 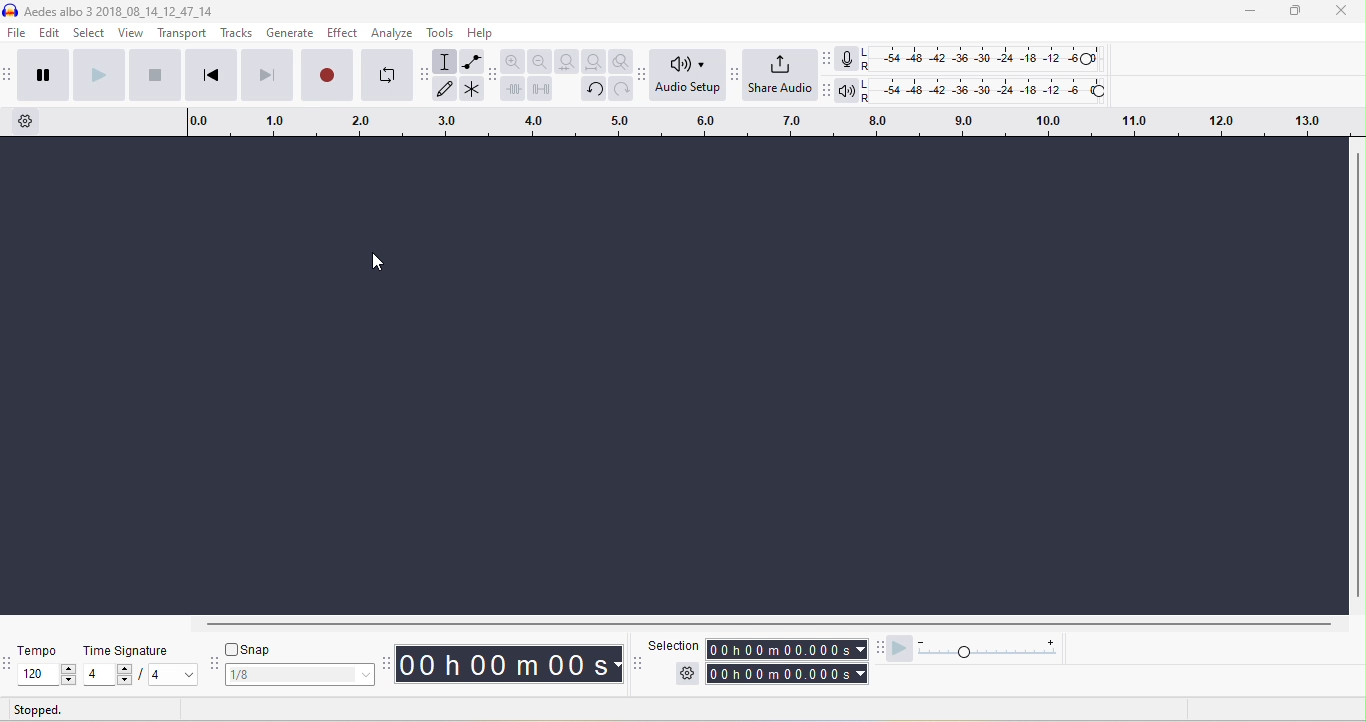 I want to click on audacity snapping toolbar, so click(x=215, y=664).